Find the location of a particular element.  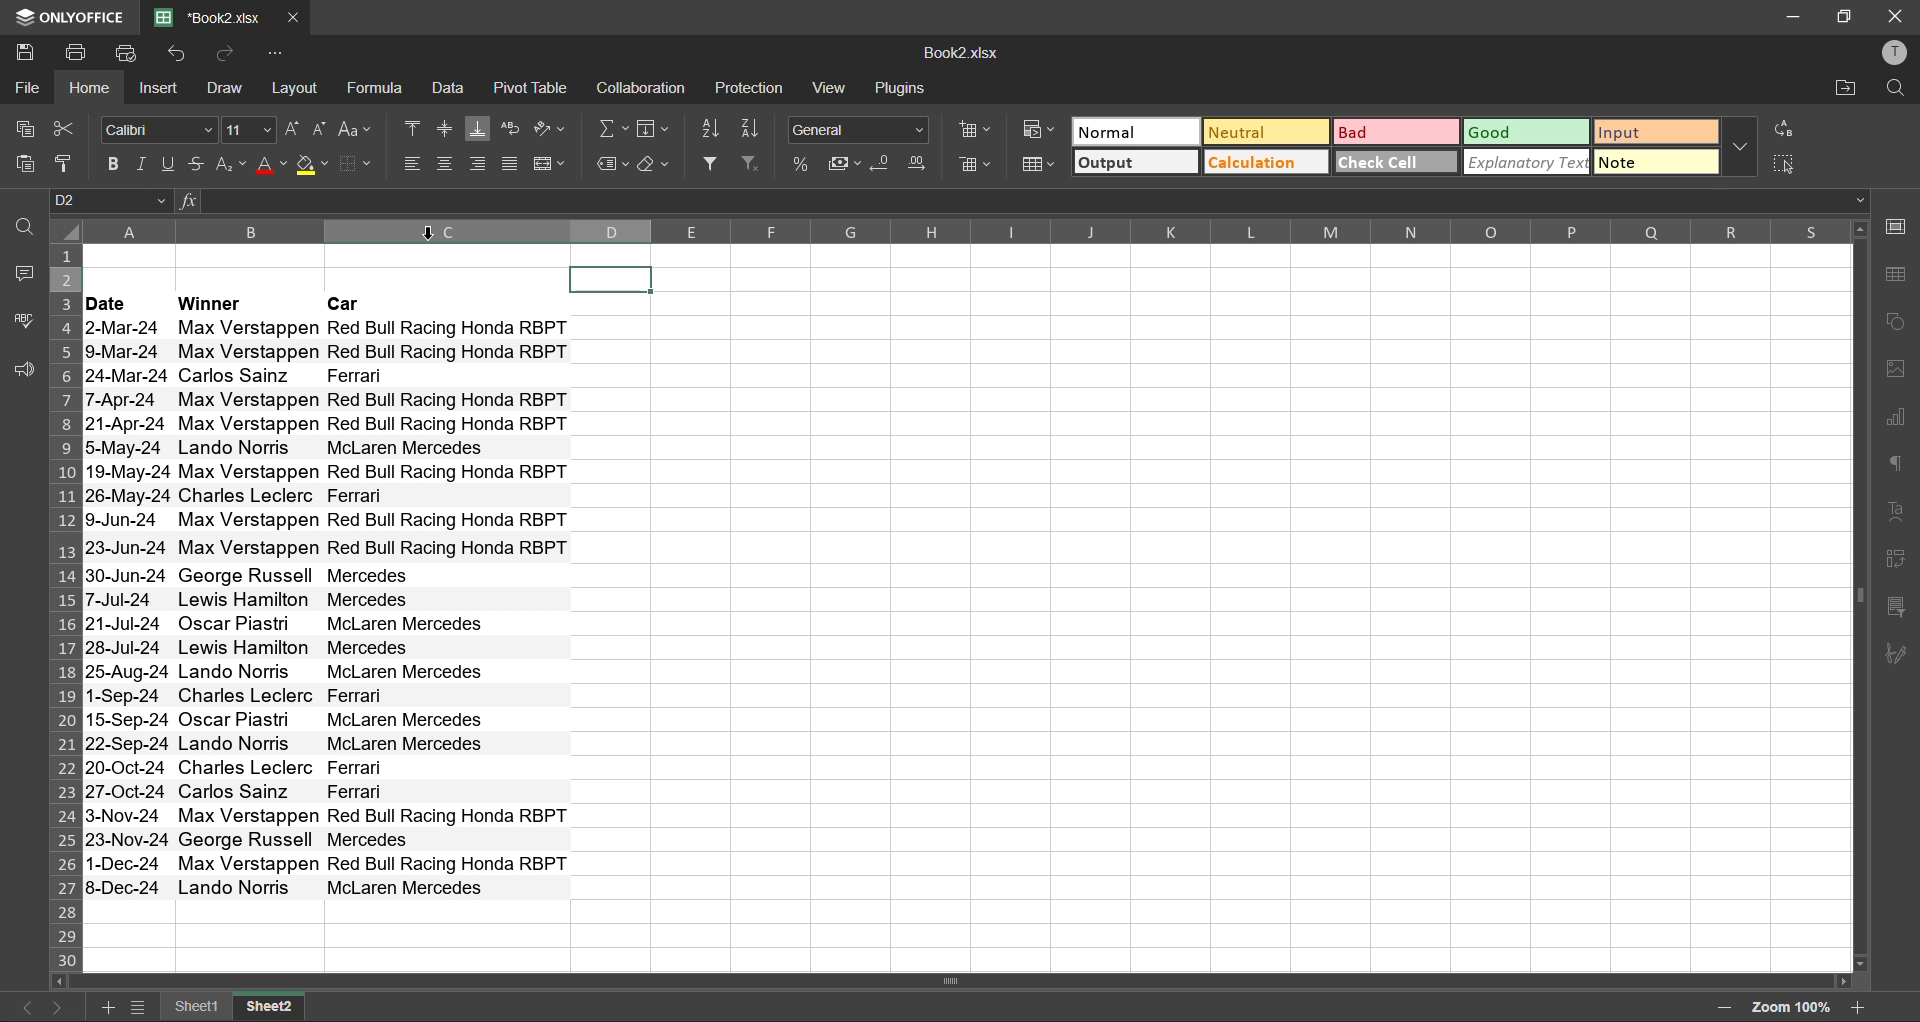

named ranges is located at coordinates (612, 164).